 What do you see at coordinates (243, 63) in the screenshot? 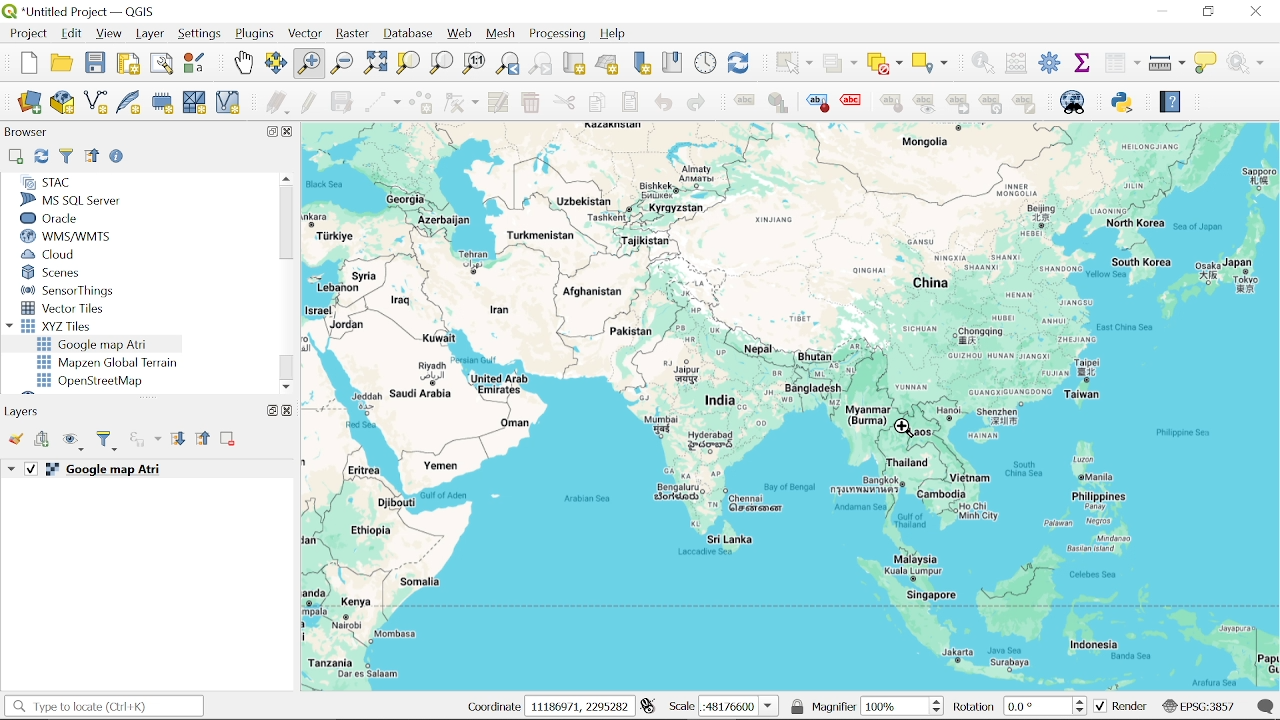
I see `Pan ` at bounding box center [243, 63].